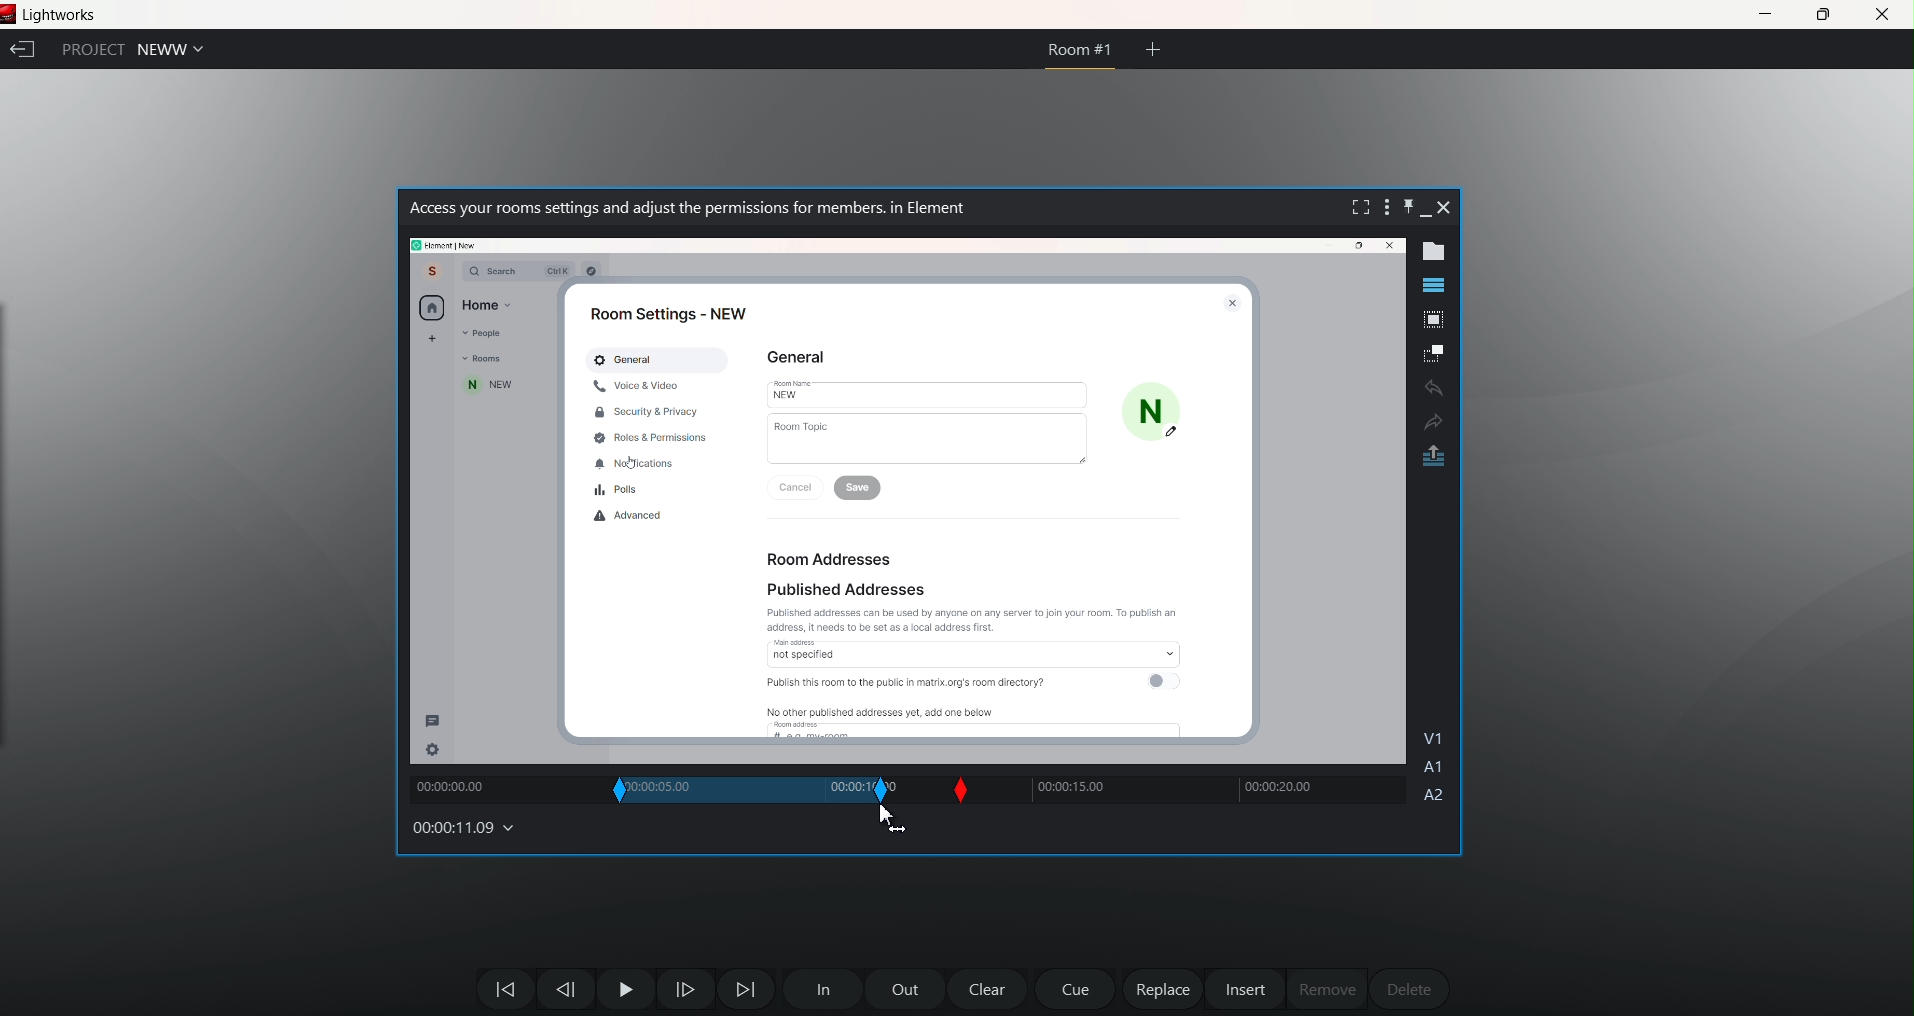 This screenshot has width=1914, height=1016. What do you see at coordinates (1438, 735) in the screenshot?
I see `V1` at bounding box center [1438, 735].